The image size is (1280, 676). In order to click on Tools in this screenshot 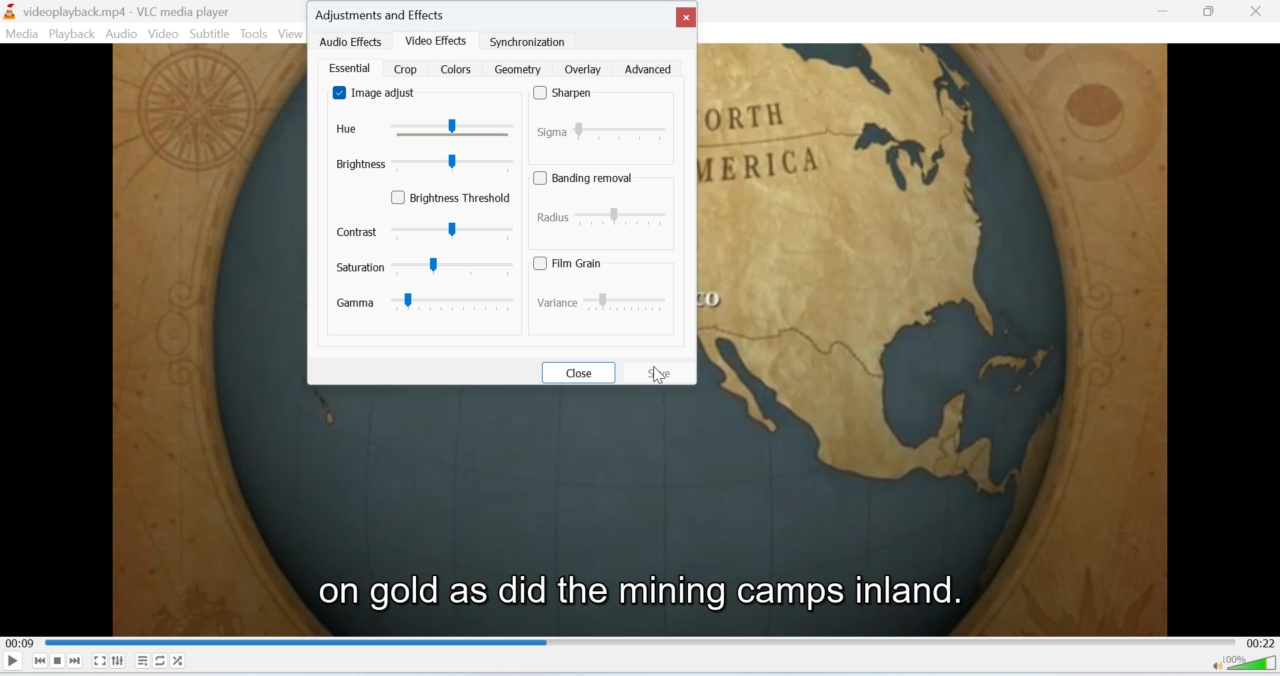, I will do `click(255, 34)`.